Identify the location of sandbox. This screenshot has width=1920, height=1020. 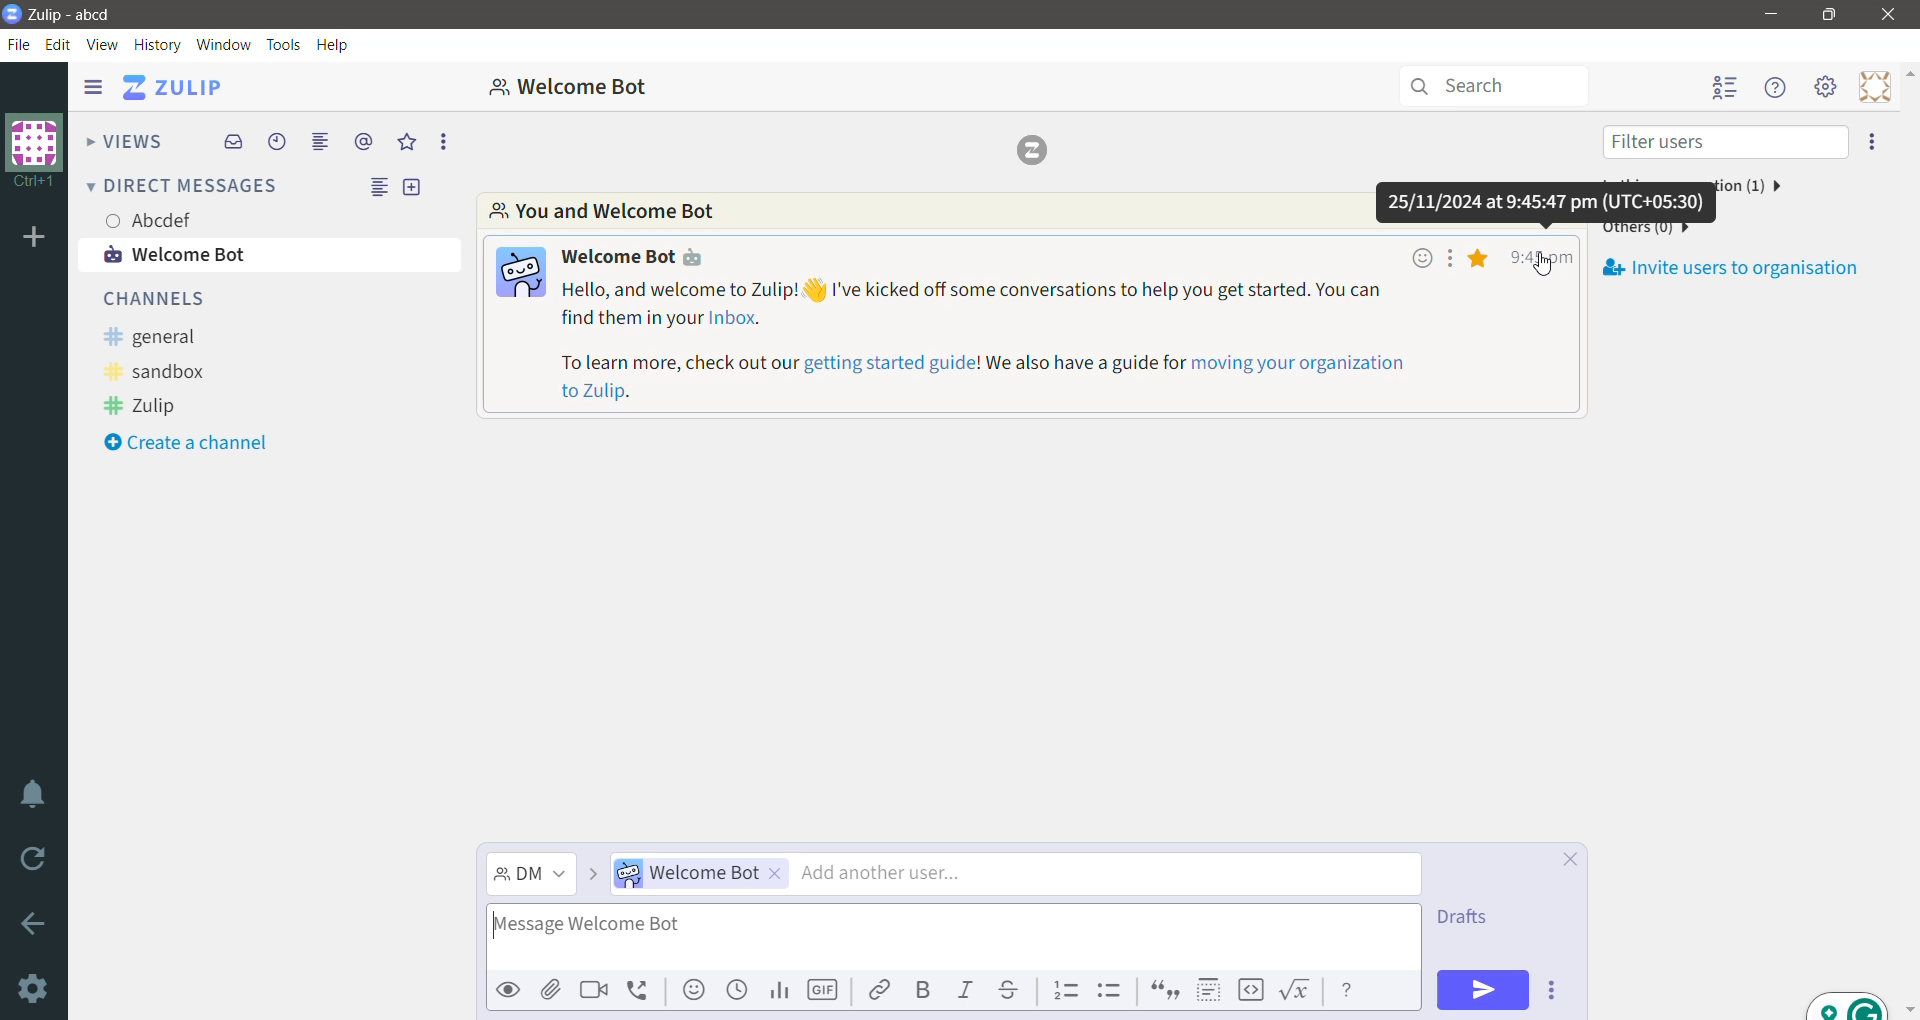
(166, 371).